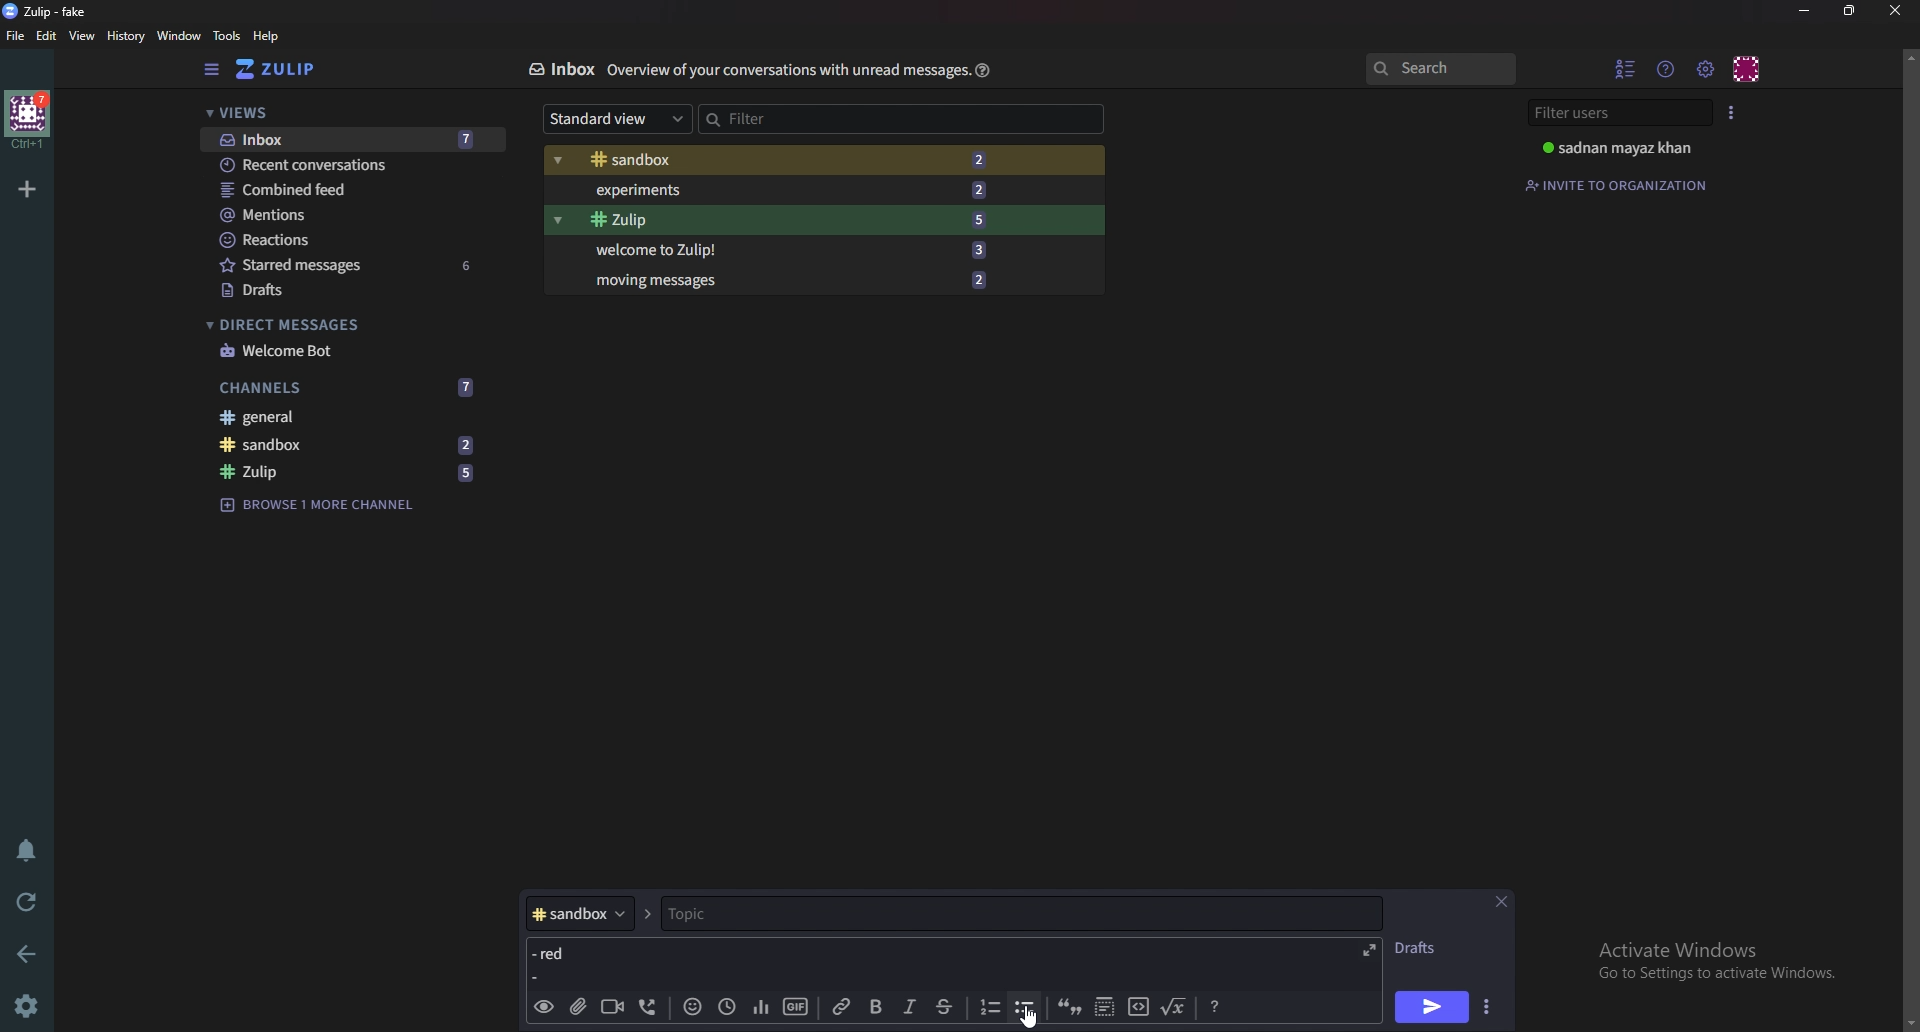 The image size is (1920, 1032). I want to click on Scroll bar, so click(1909, 539).